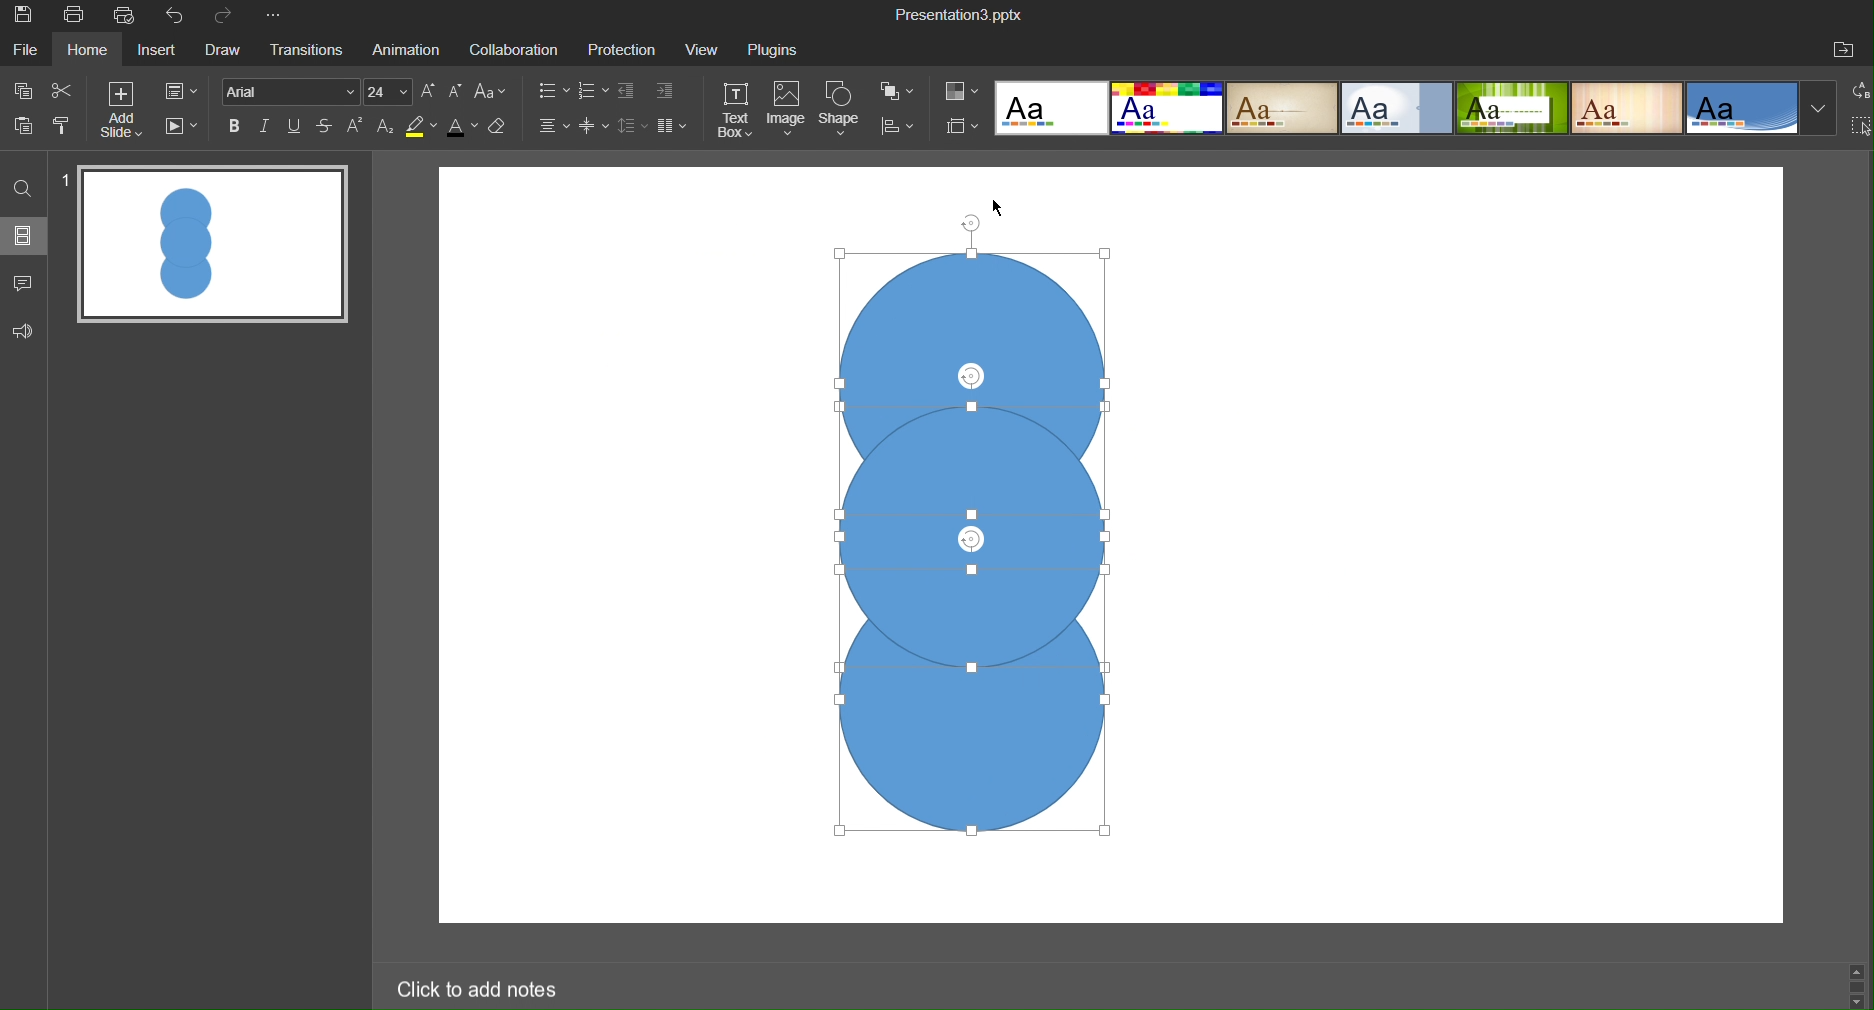 The image size is (1874, 1010). I want to click on Presentation Title, so click(959, 15).